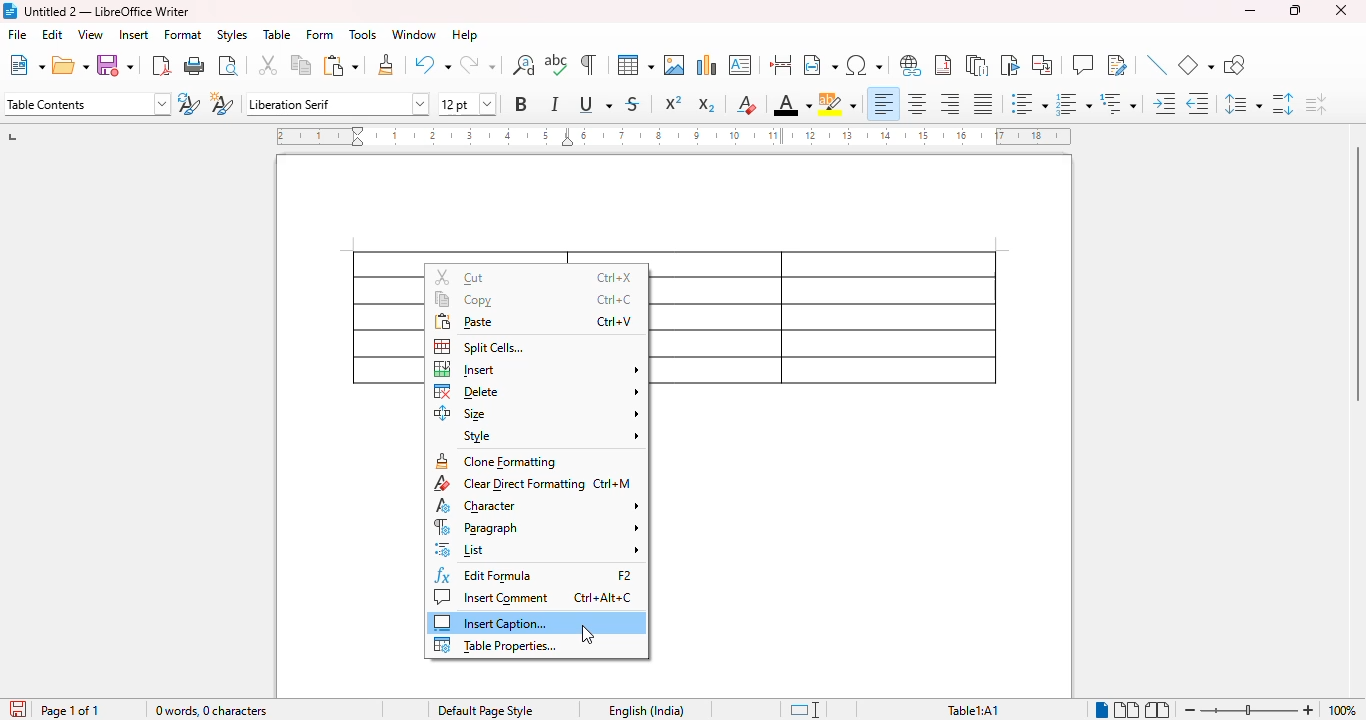 This screenshot has width=1366, height=720. What do you see at coordinates (674, 102) in the screenshot?
I see `superscript` at bounding box center [674, 102].